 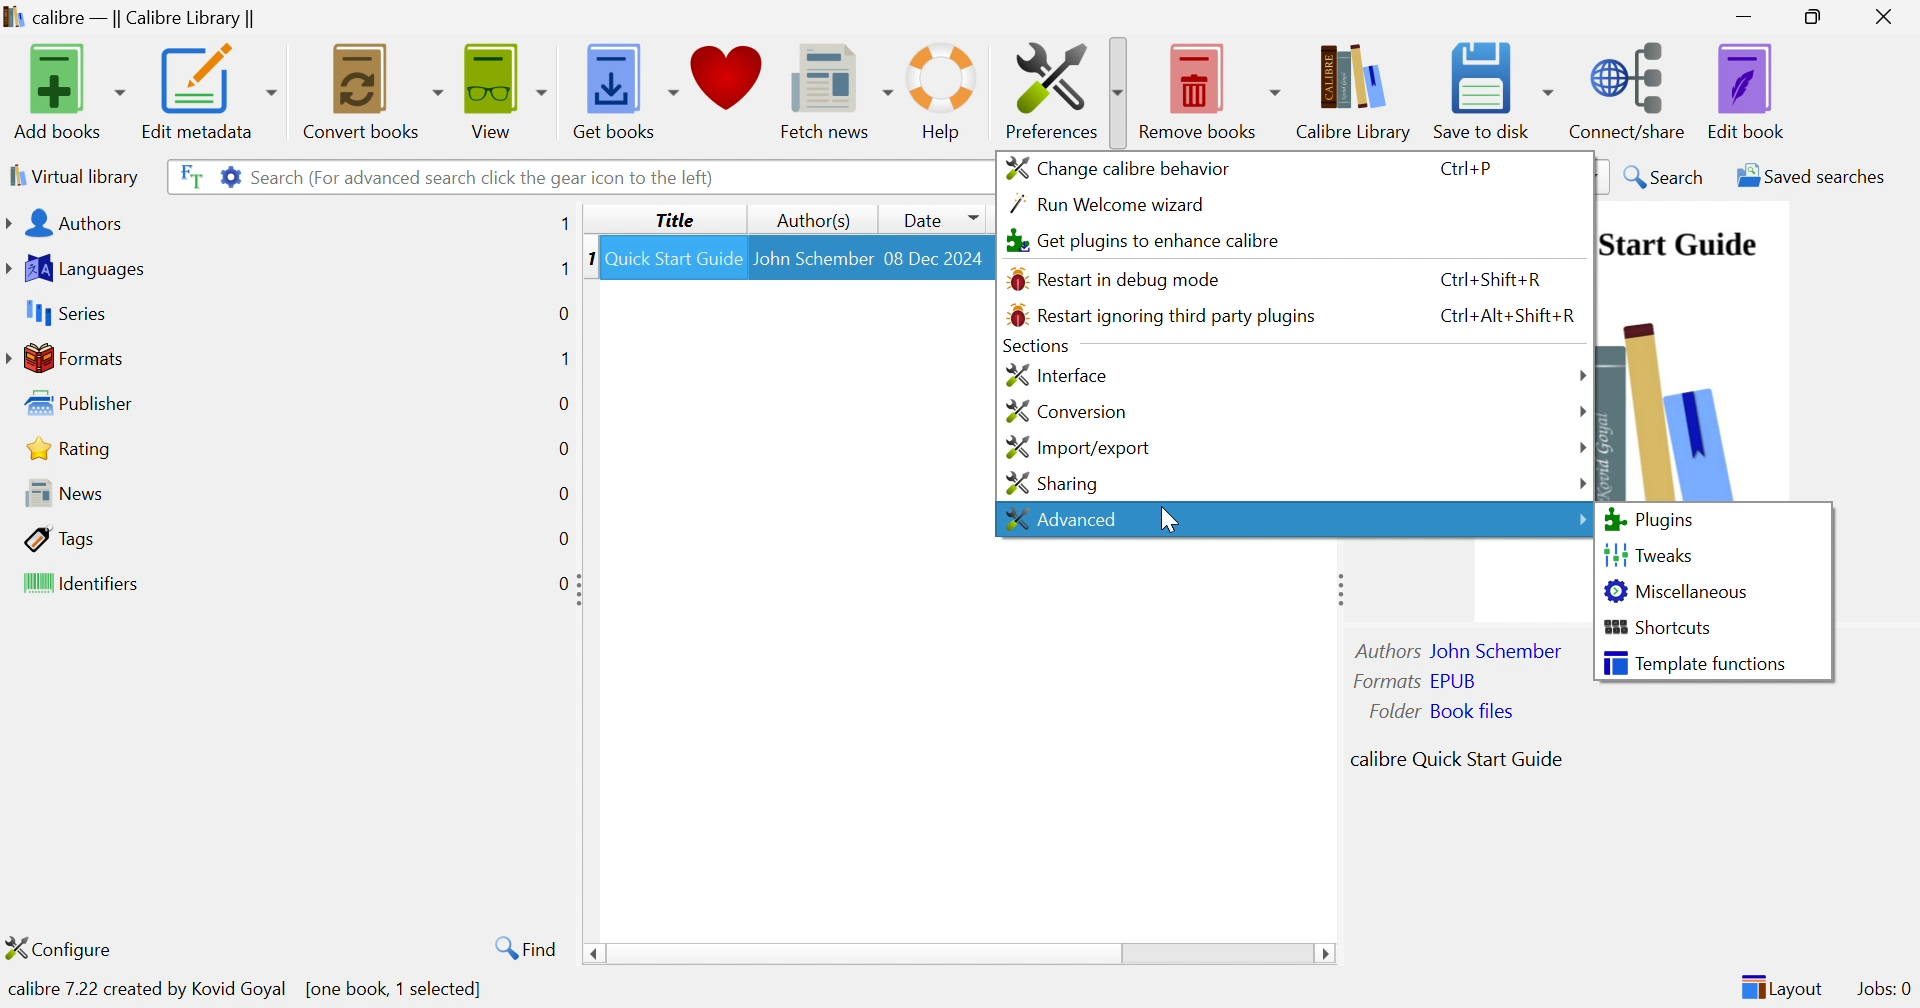 What do you see at coordinates (1582, 446) in the screenshot?
I see `Drop Down` at bounding box center [1582, 446].